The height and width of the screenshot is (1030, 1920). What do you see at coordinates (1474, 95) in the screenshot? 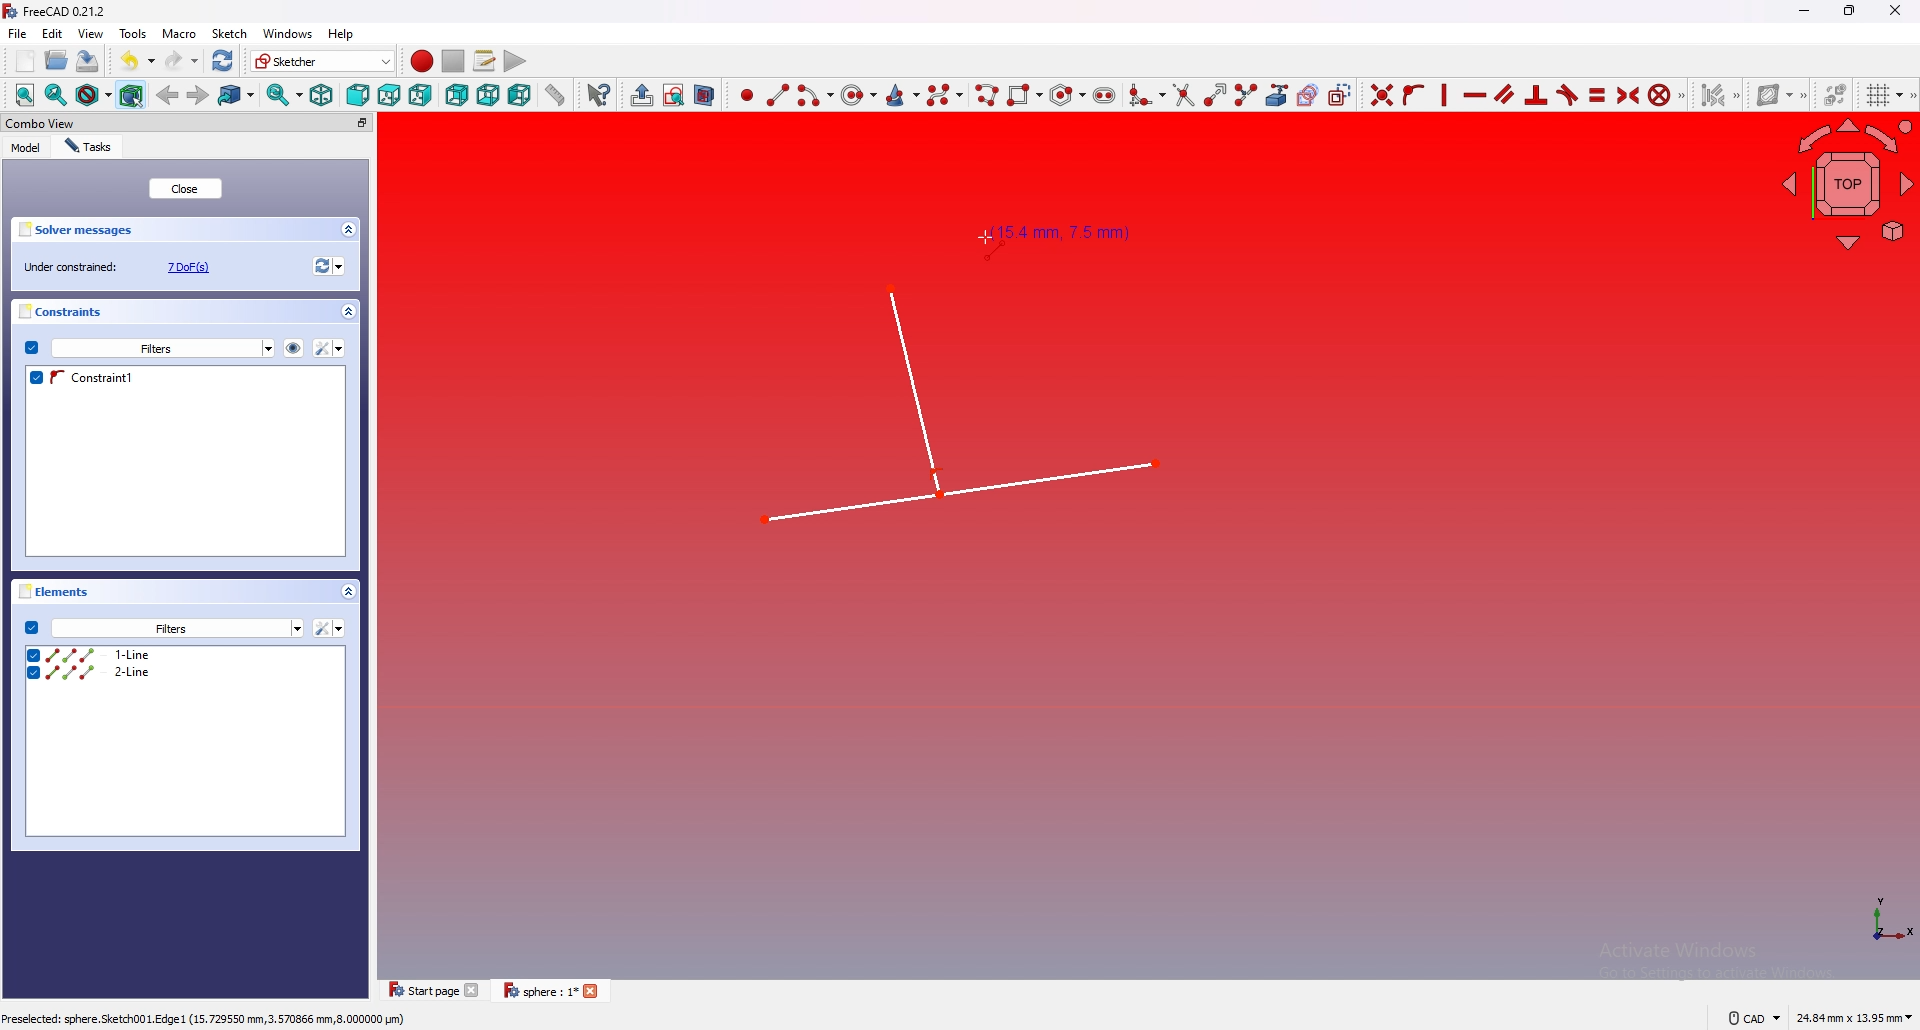
I see `Constrain horizontally` at bounding box center [1474, 95].